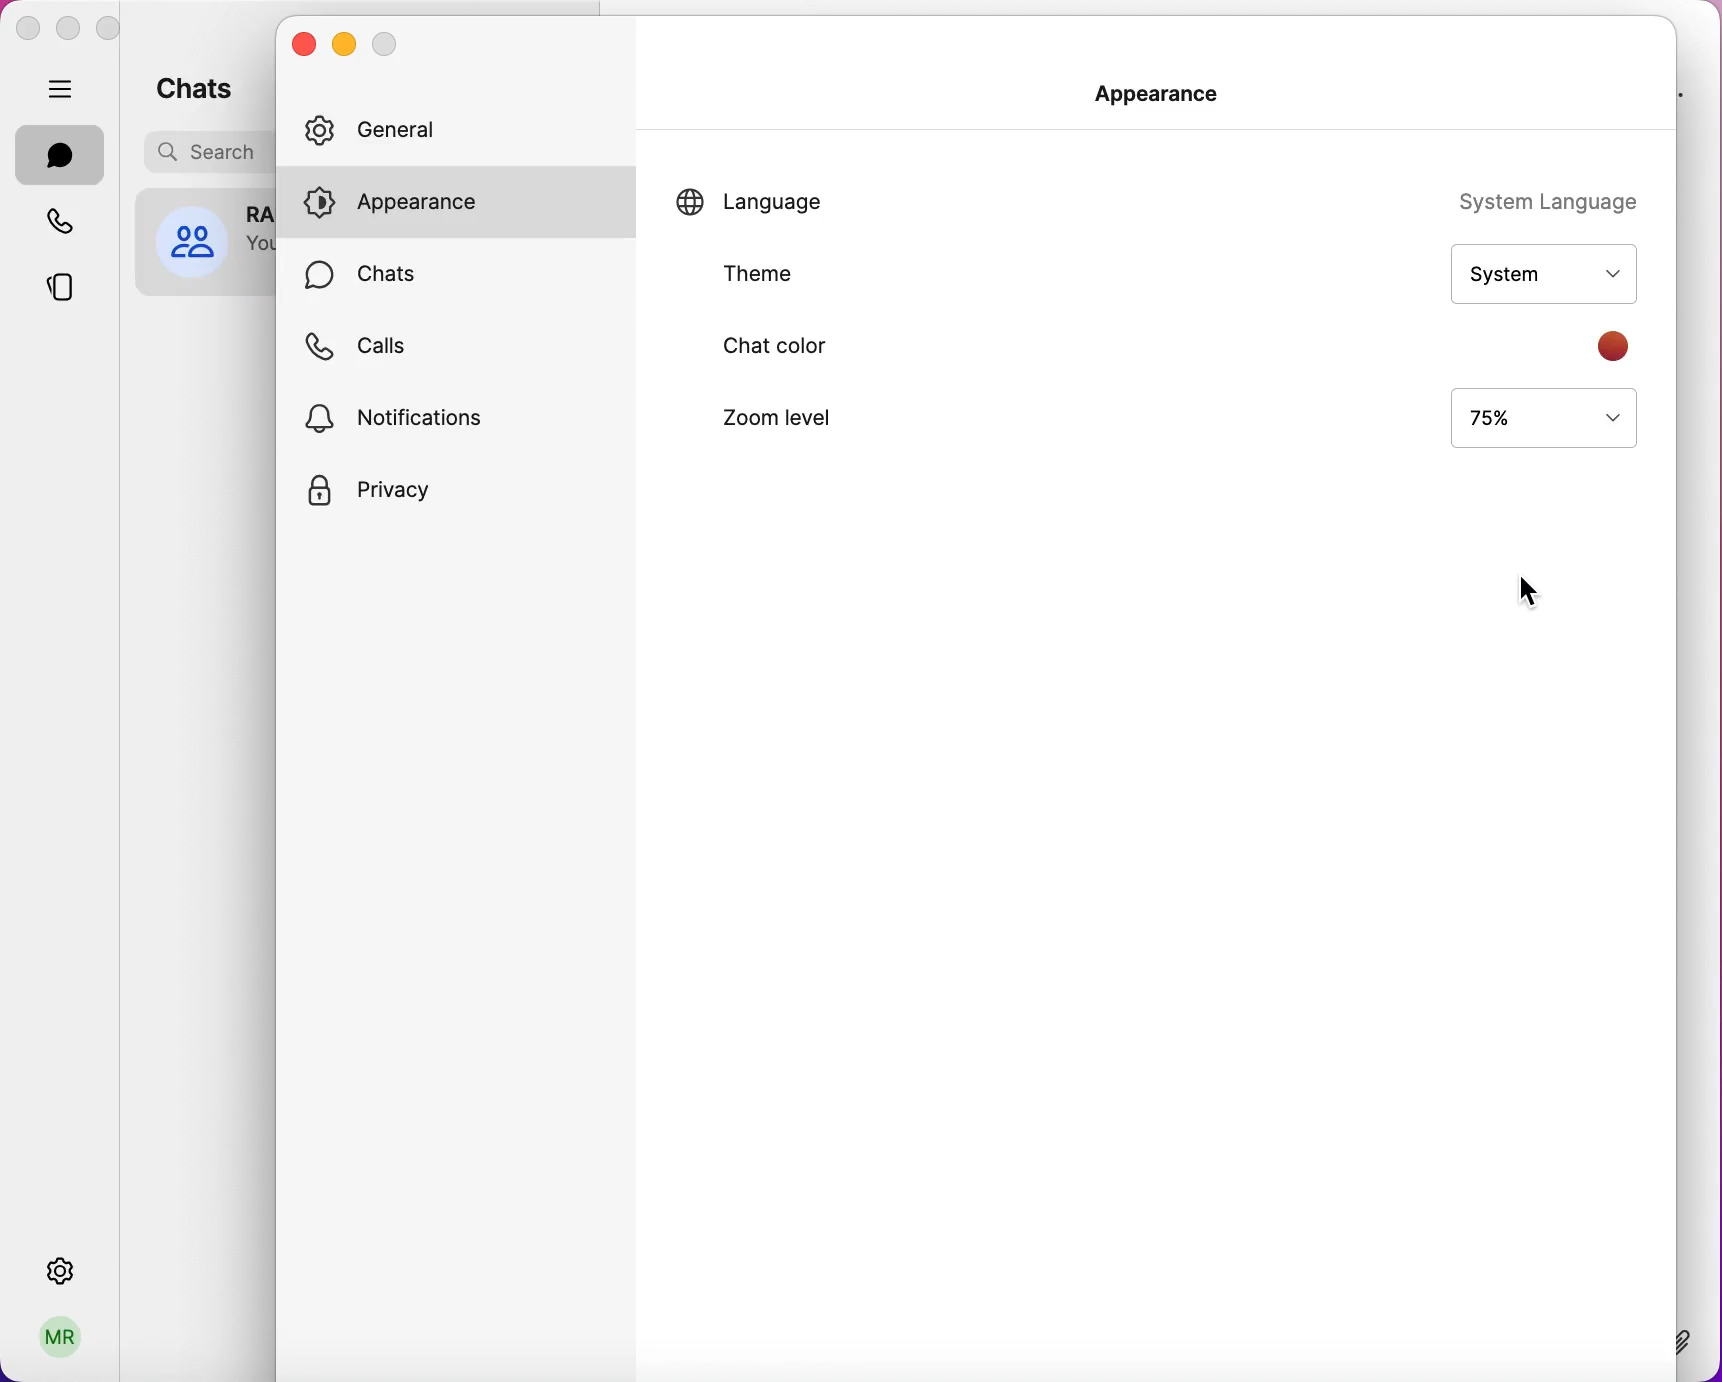 The width and height of the screenshot is (1722, 1382). What do you see at coordinates (347, 44) in the screenshot?
I see `minimize` at bounding box center [347, 44].